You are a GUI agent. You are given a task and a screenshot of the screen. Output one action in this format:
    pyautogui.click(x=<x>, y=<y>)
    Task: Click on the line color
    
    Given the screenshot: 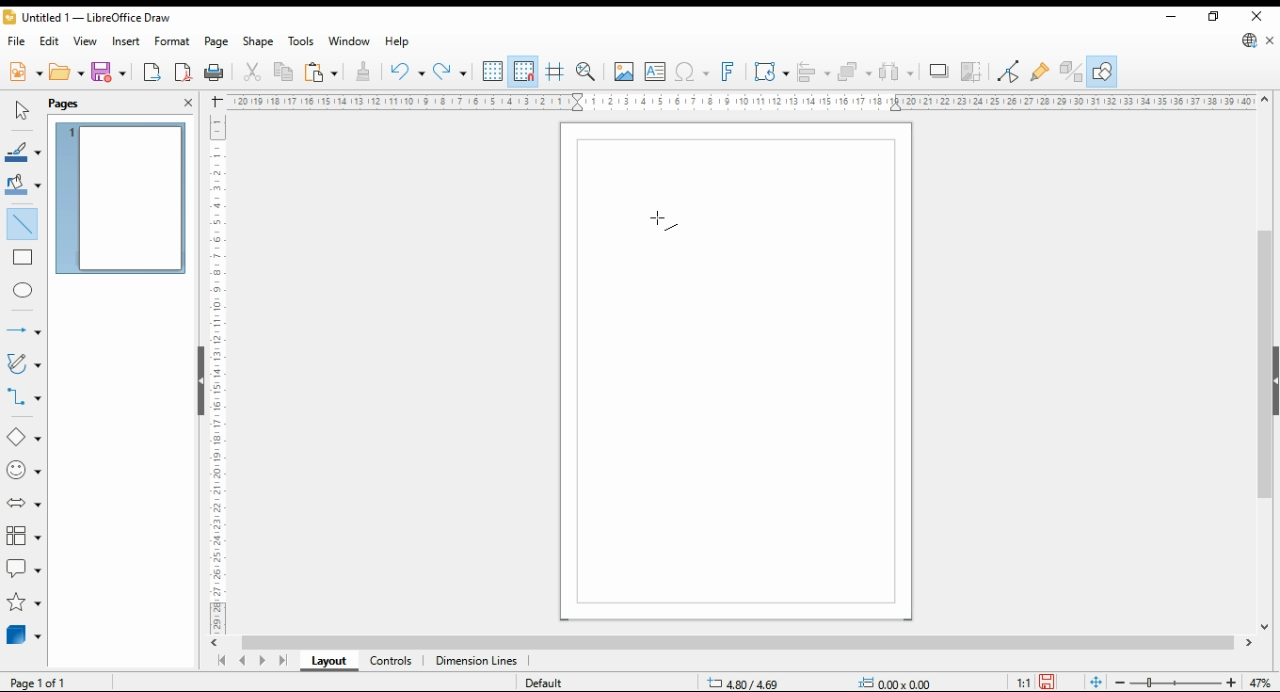 What is the action you would take?
    pyautogui.click(x=22, y=153)
    